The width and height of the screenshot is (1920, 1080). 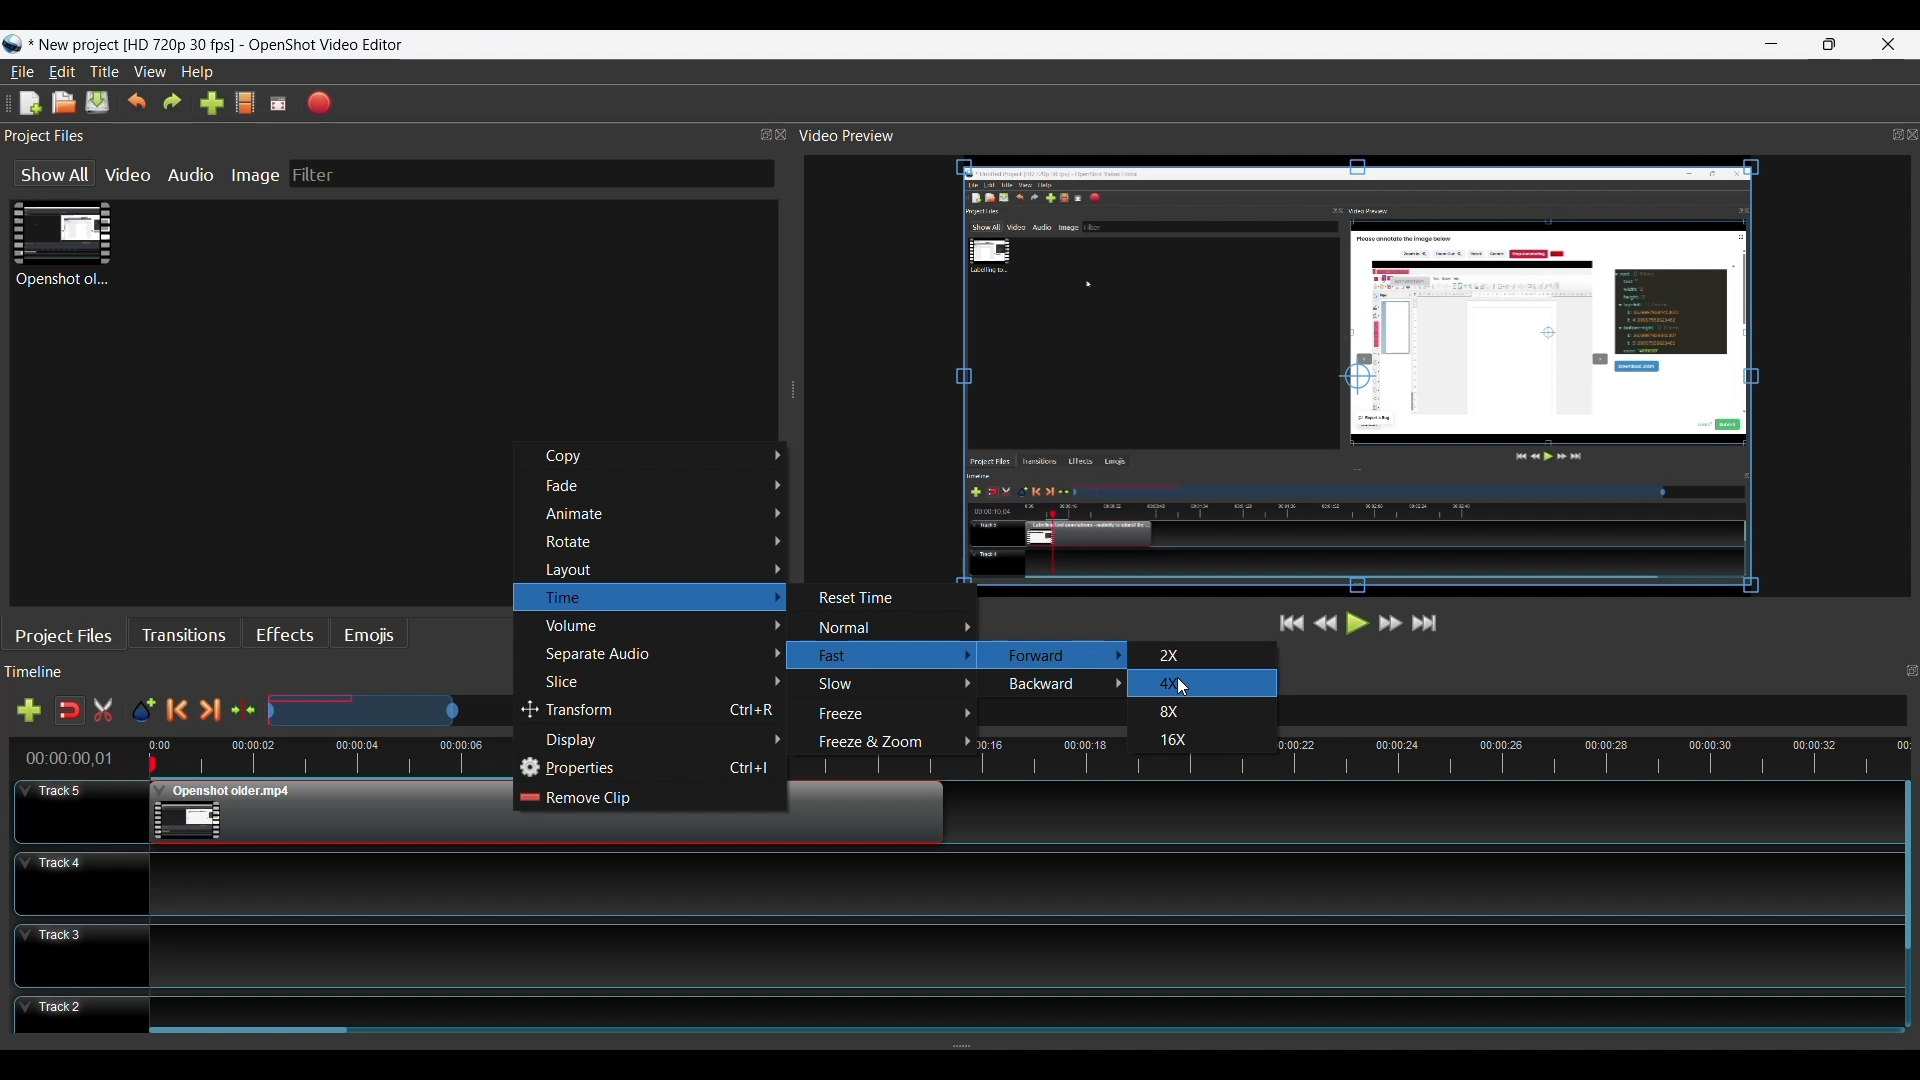 What do you see at coordinates (253, 1035) in the screenshot?
I see `Horizontal Scroll bar` at bounding box center [253, 1035].